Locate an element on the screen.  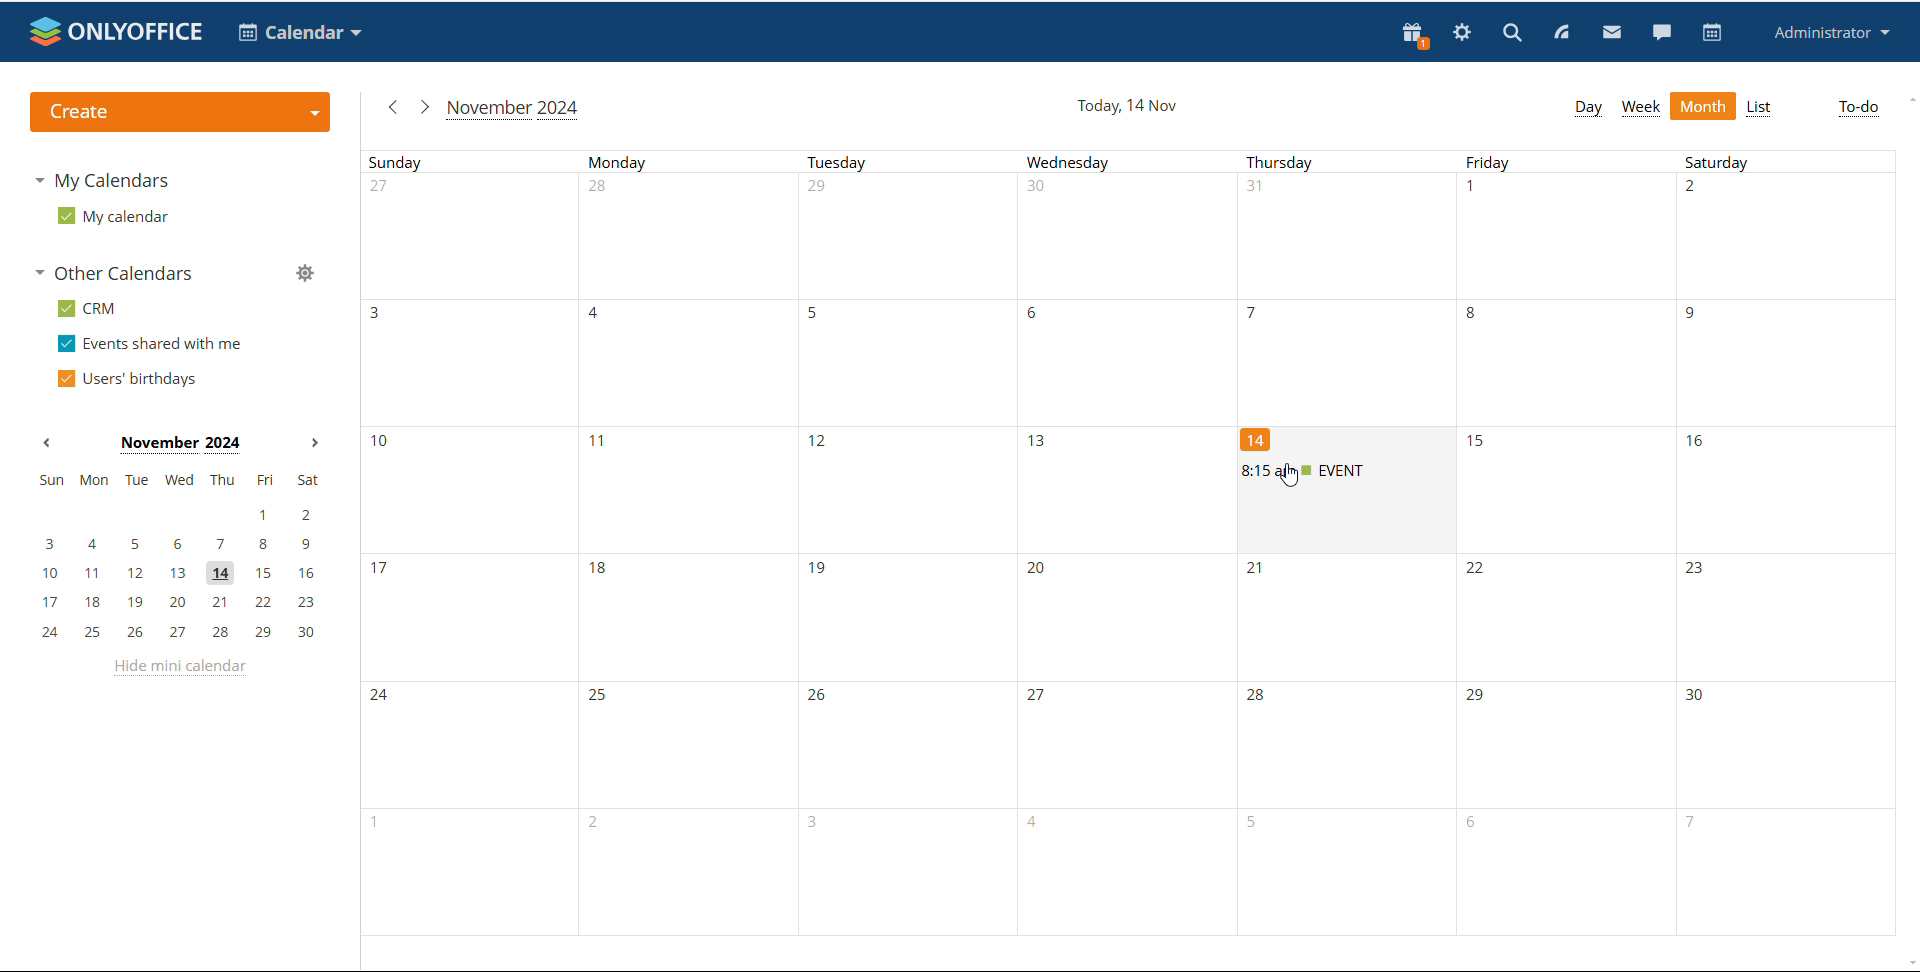
crm is located at coordinates (87, 310).